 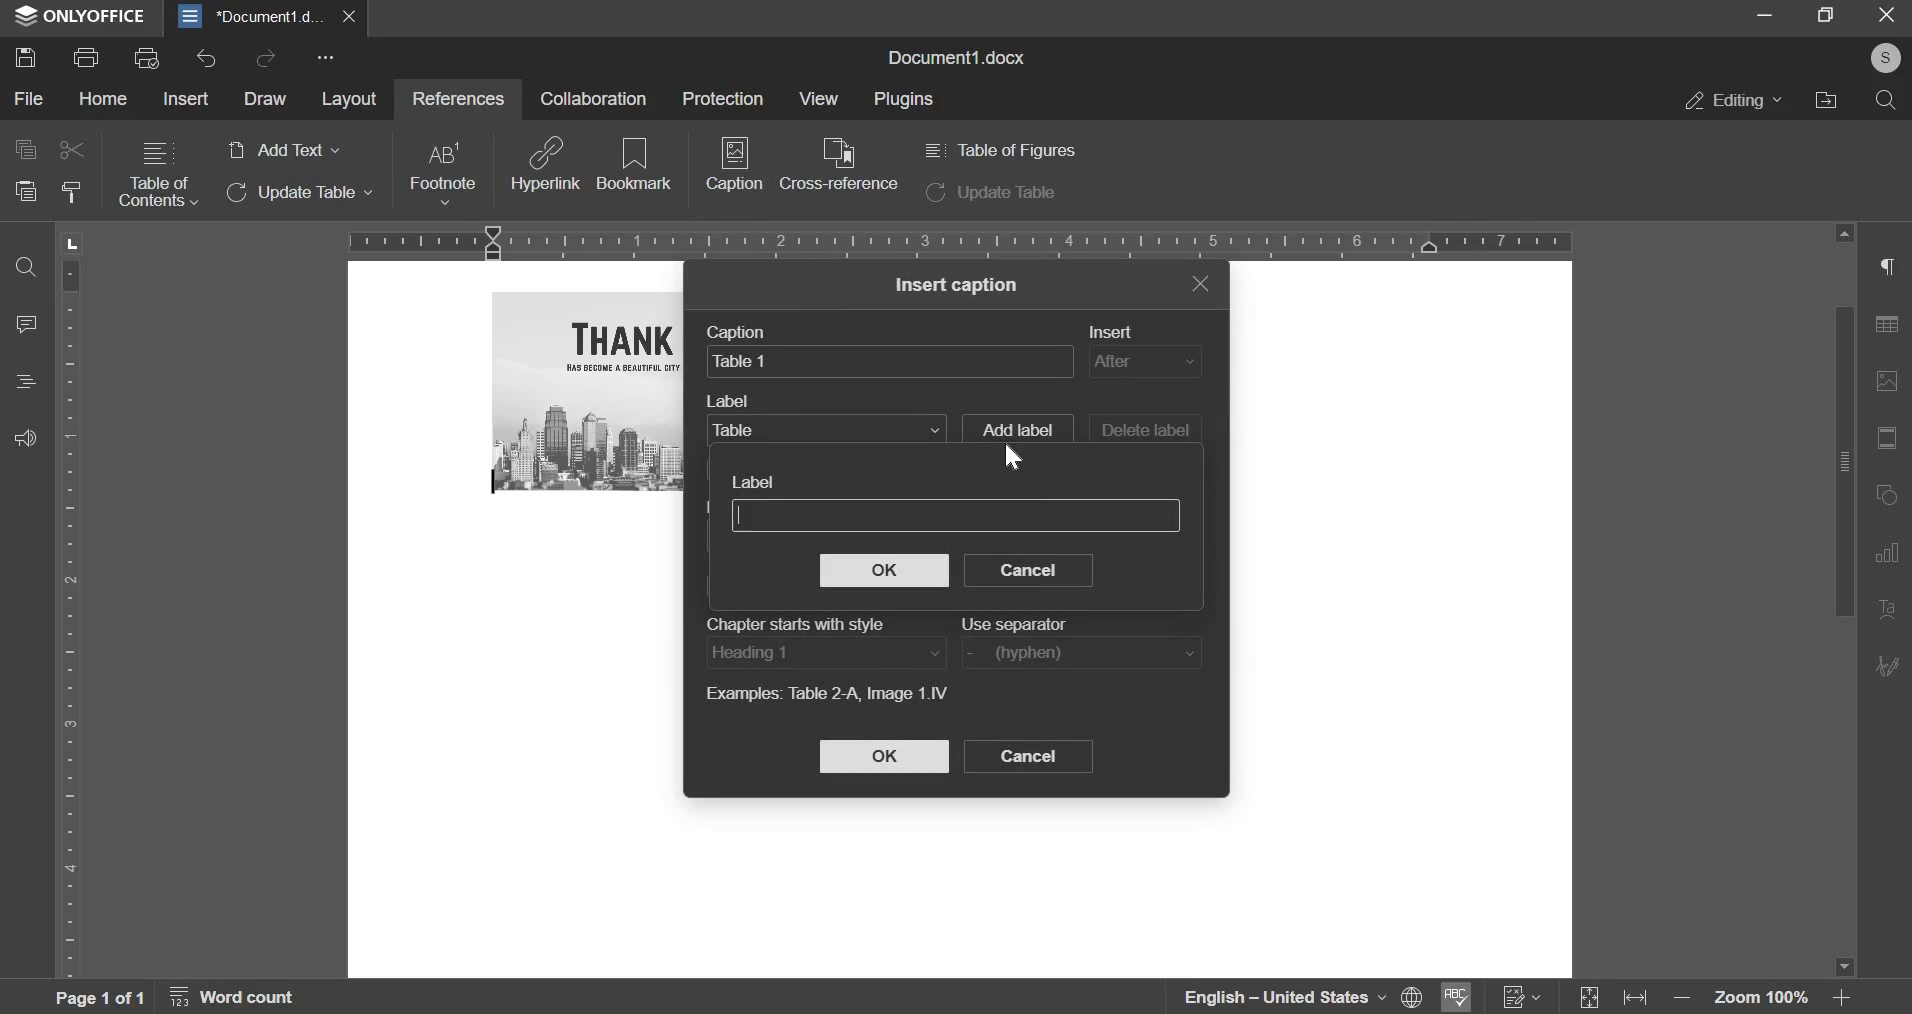 I want to click on save, so click(x=24, y=56).